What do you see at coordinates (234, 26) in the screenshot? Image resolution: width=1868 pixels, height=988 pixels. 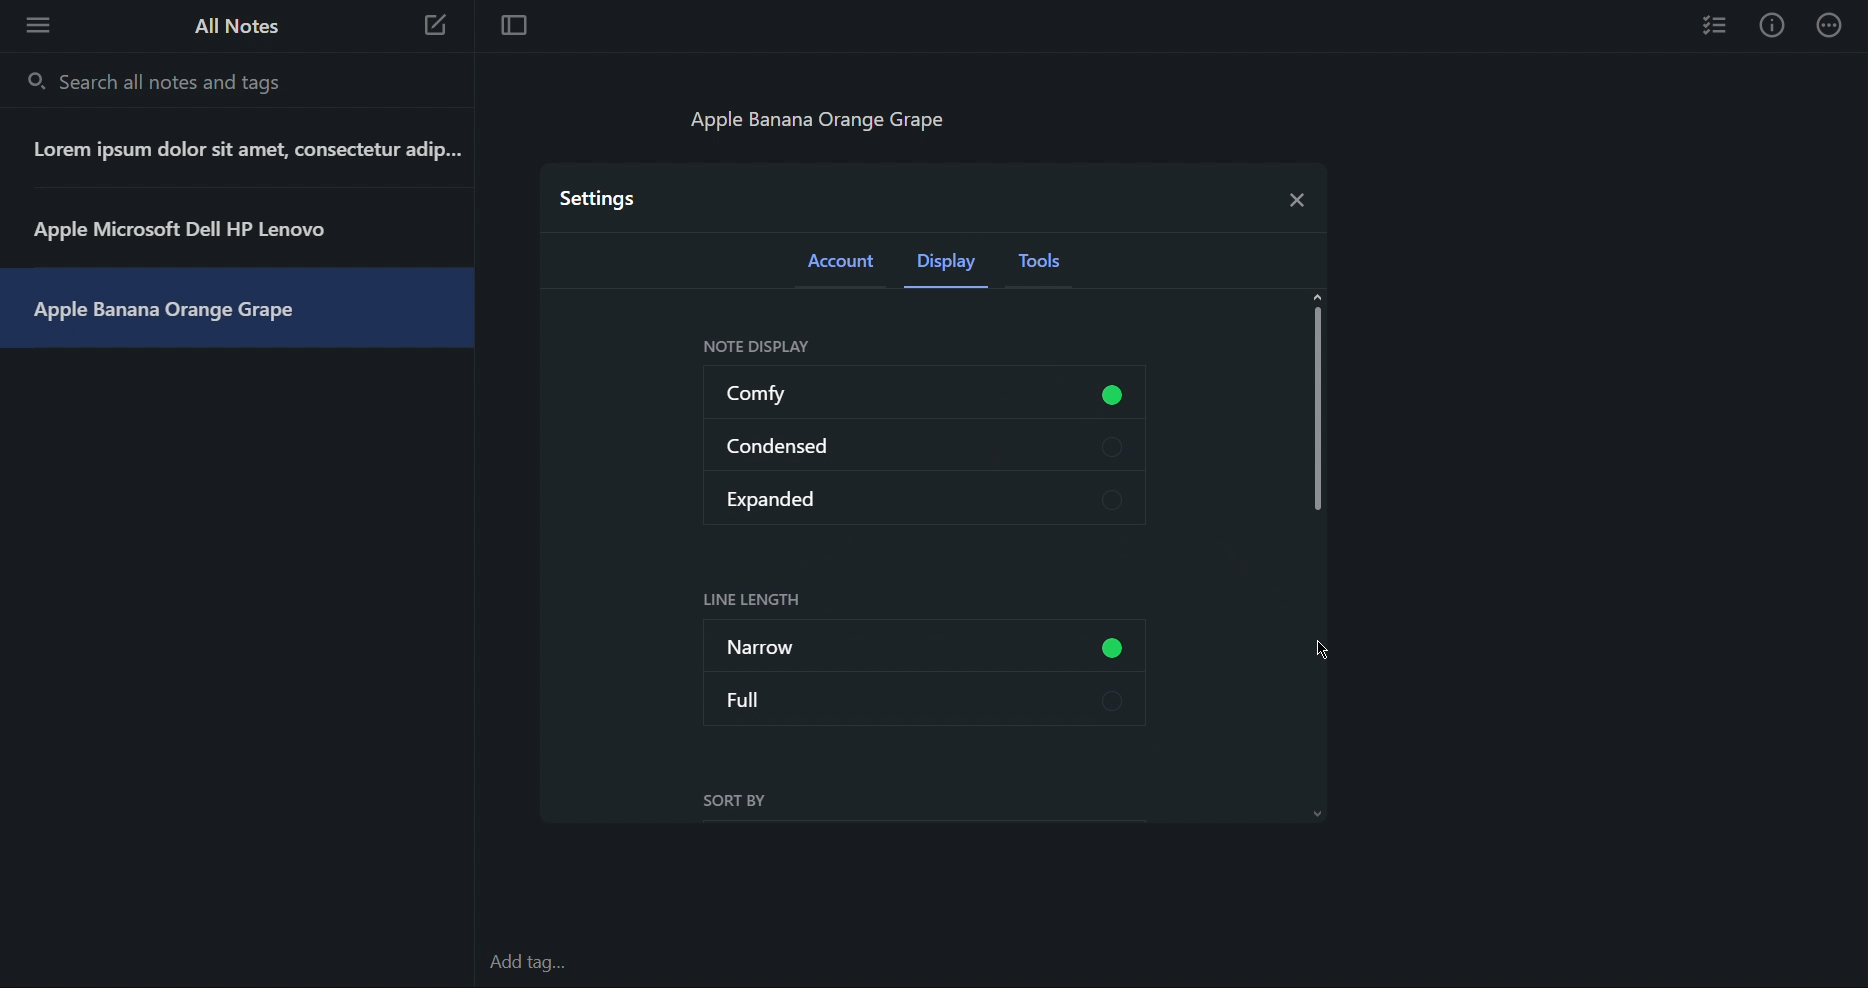 I see `All Notes` at bounding box center [234, 26].